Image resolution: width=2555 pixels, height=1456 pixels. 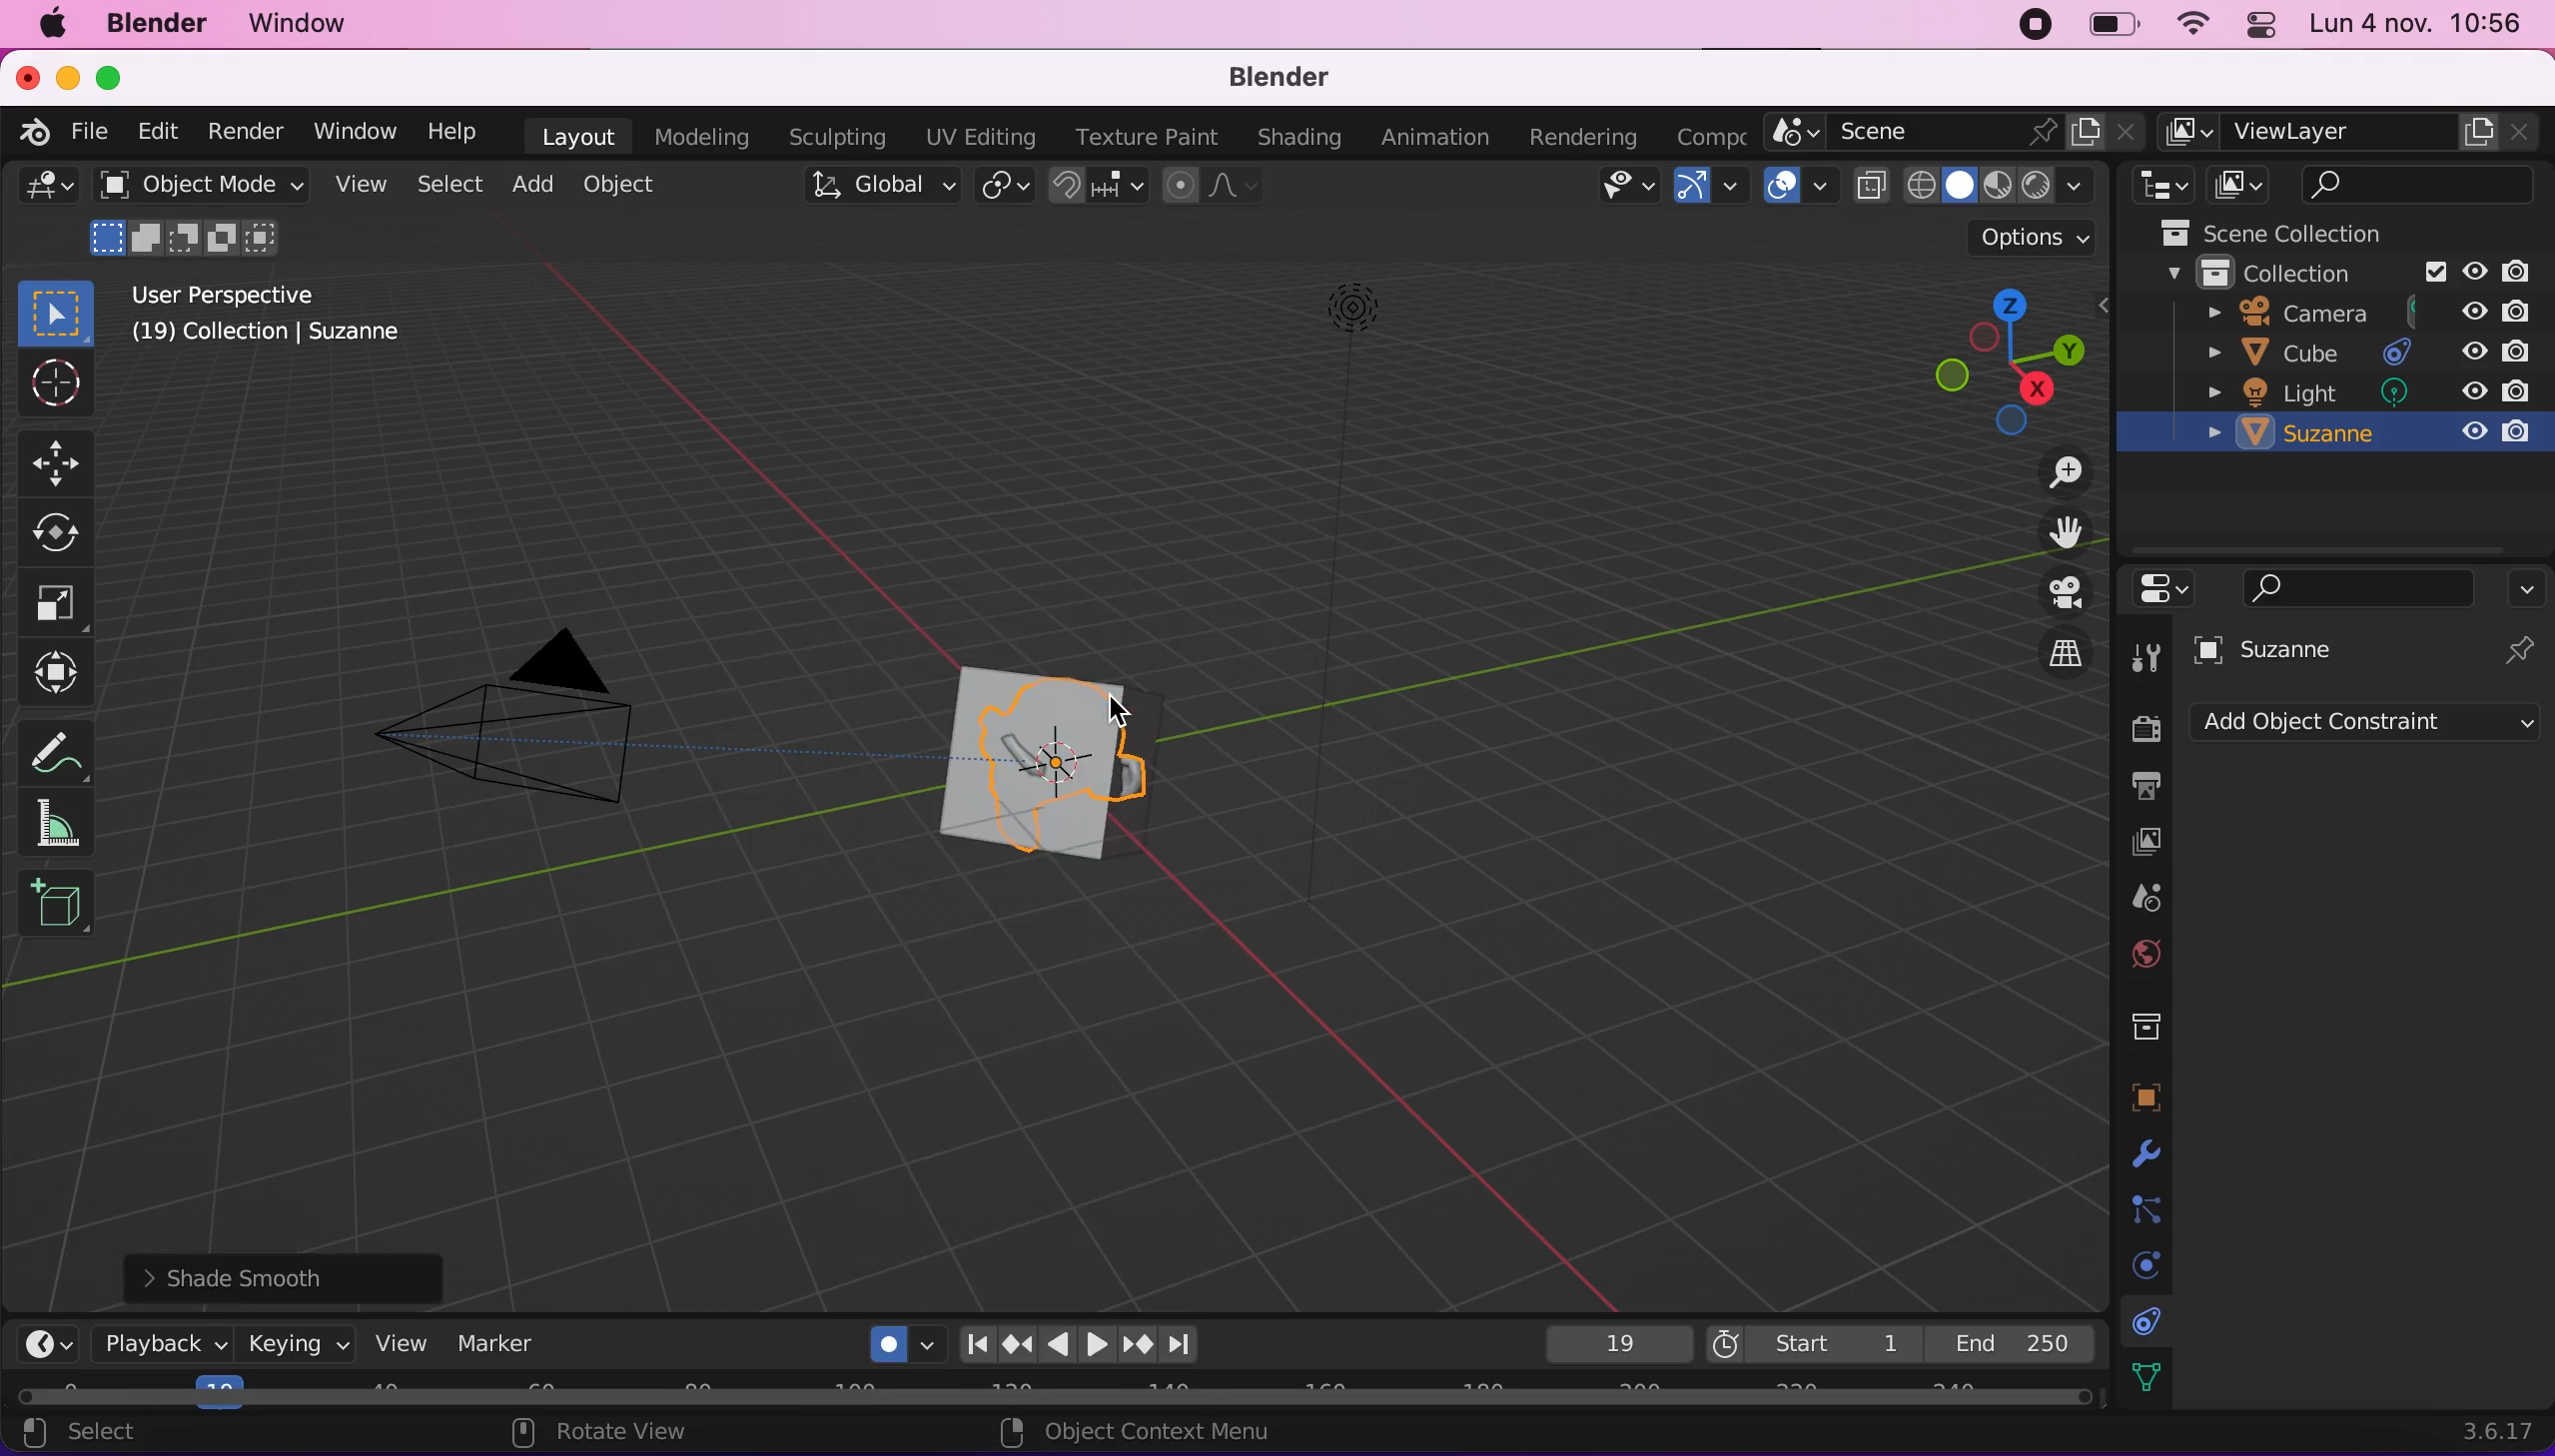 I want to click on search, so click(x=2362, y=586).